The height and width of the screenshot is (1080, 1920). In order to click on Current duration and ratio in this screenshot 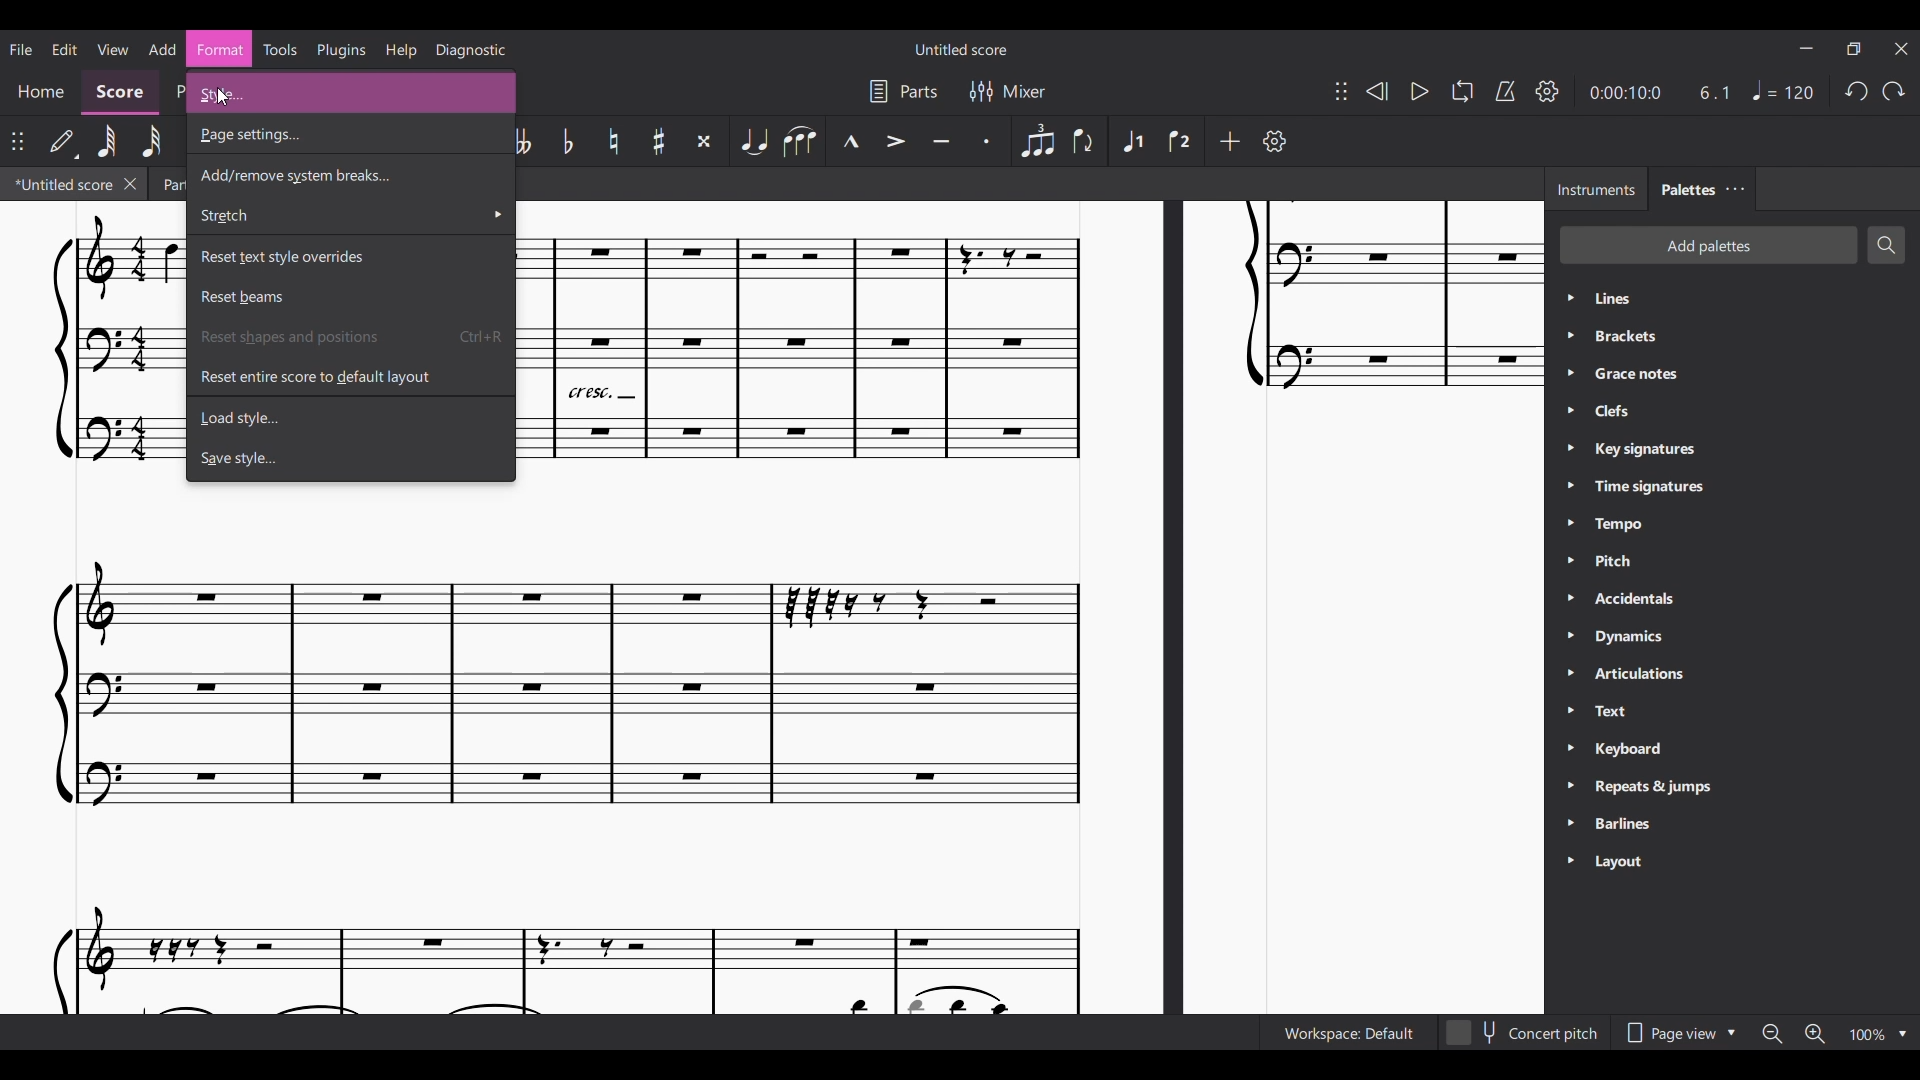, I will do `click(1658, 92)`.